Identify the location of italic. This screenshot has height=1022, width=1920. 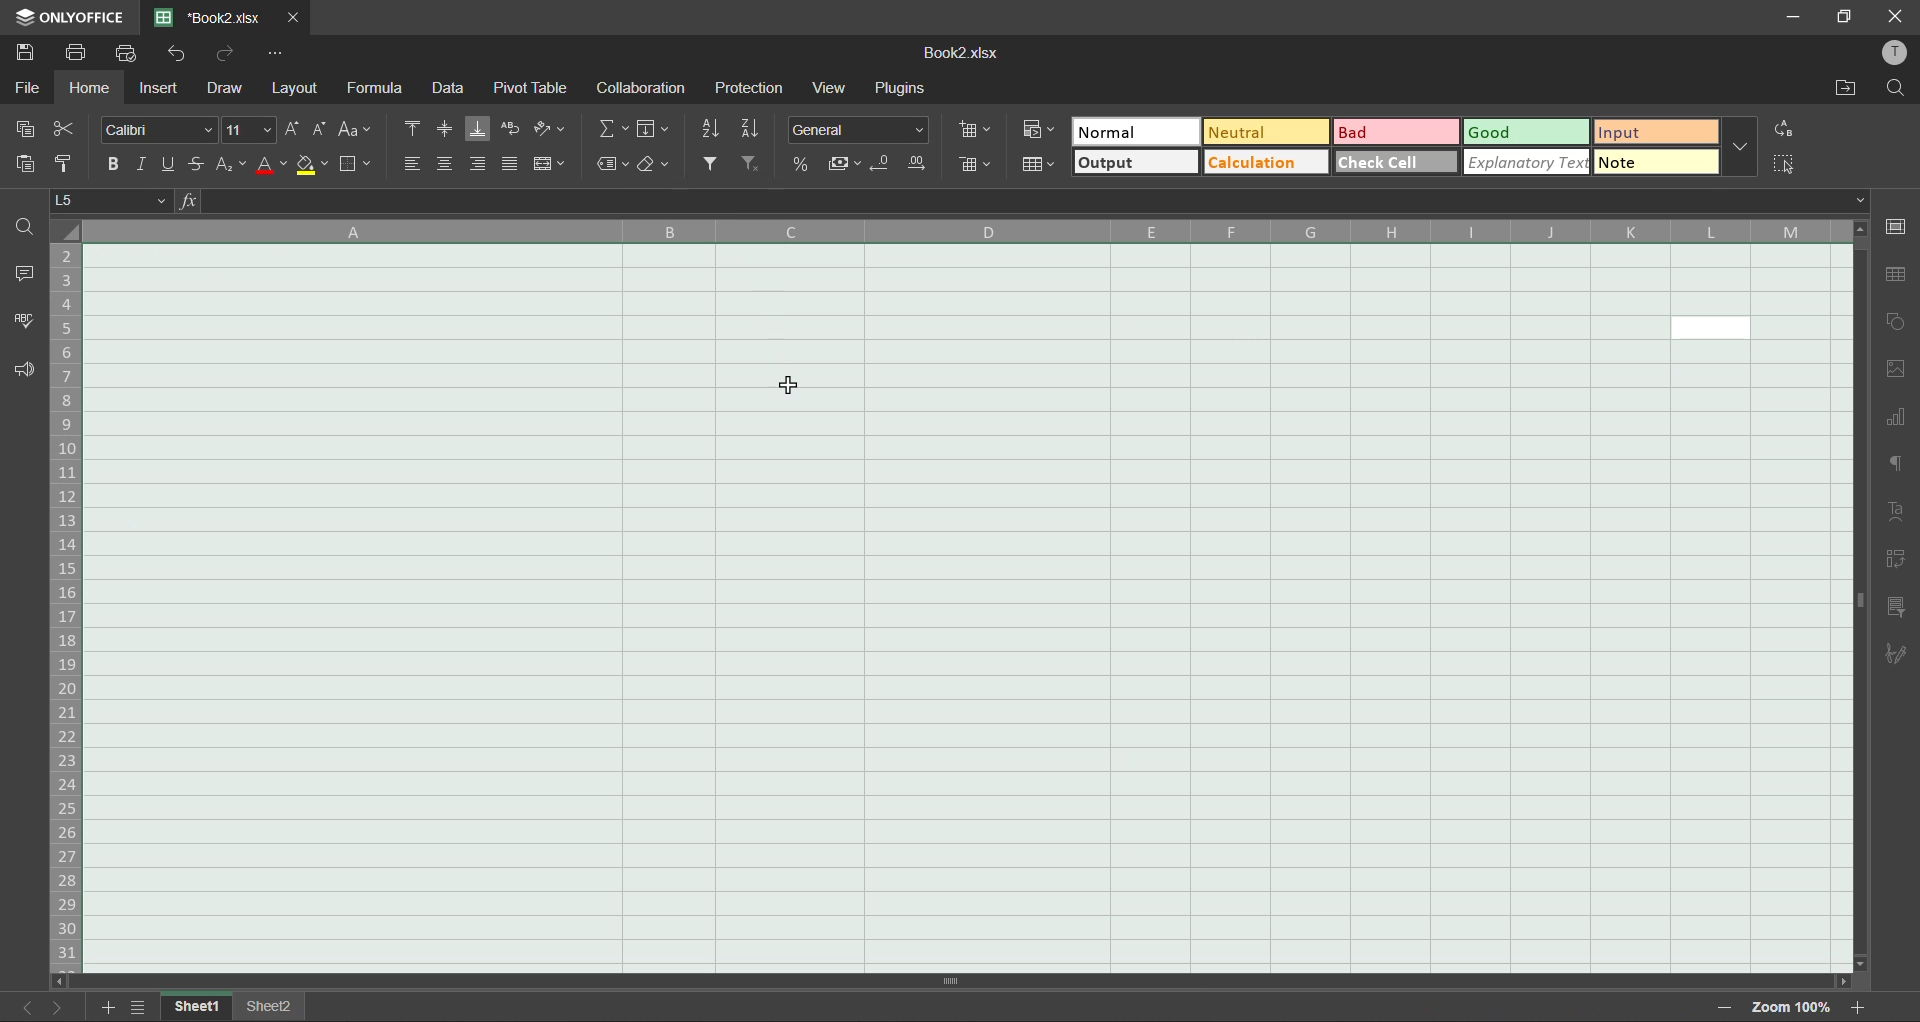
(140, 166).